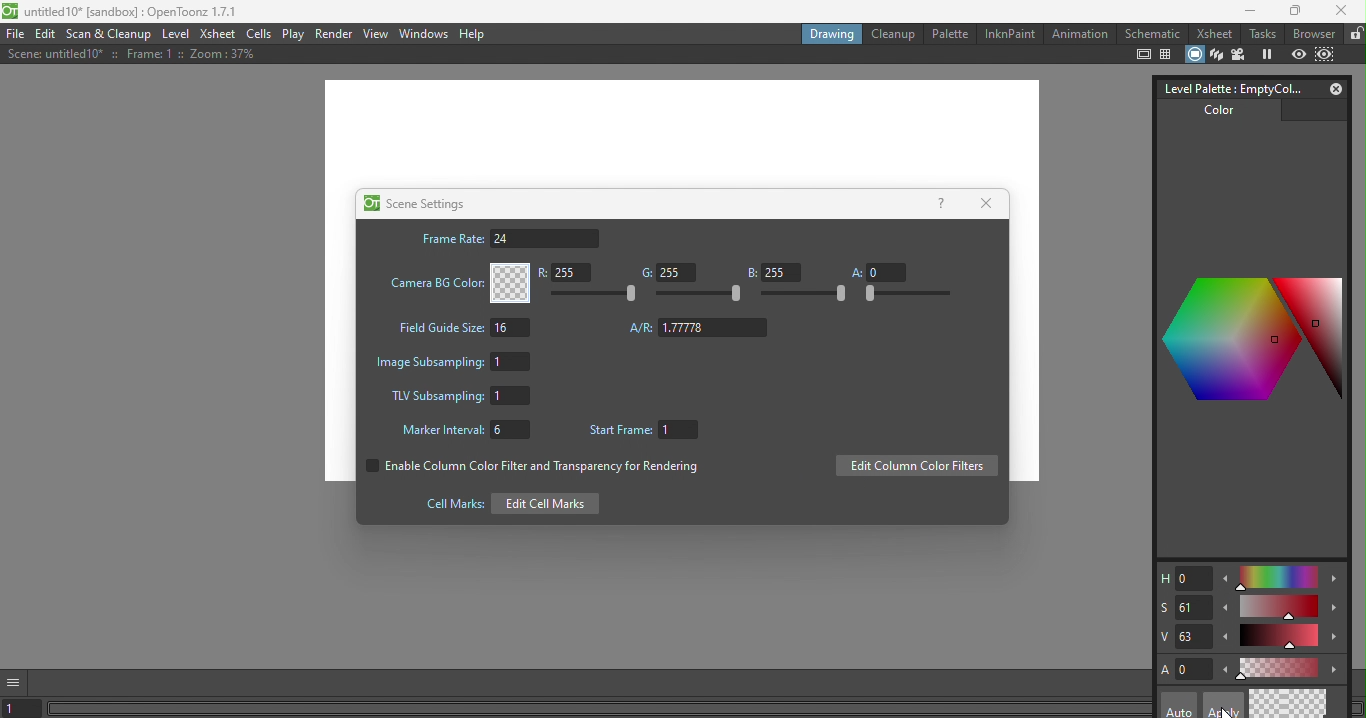 Image resolution: width=1366 pixels, height=718 pixels. Describe the element at coordinates (529, 469) in the screenshot. I see `Enable column color filter and transparency for rendering` at that location.